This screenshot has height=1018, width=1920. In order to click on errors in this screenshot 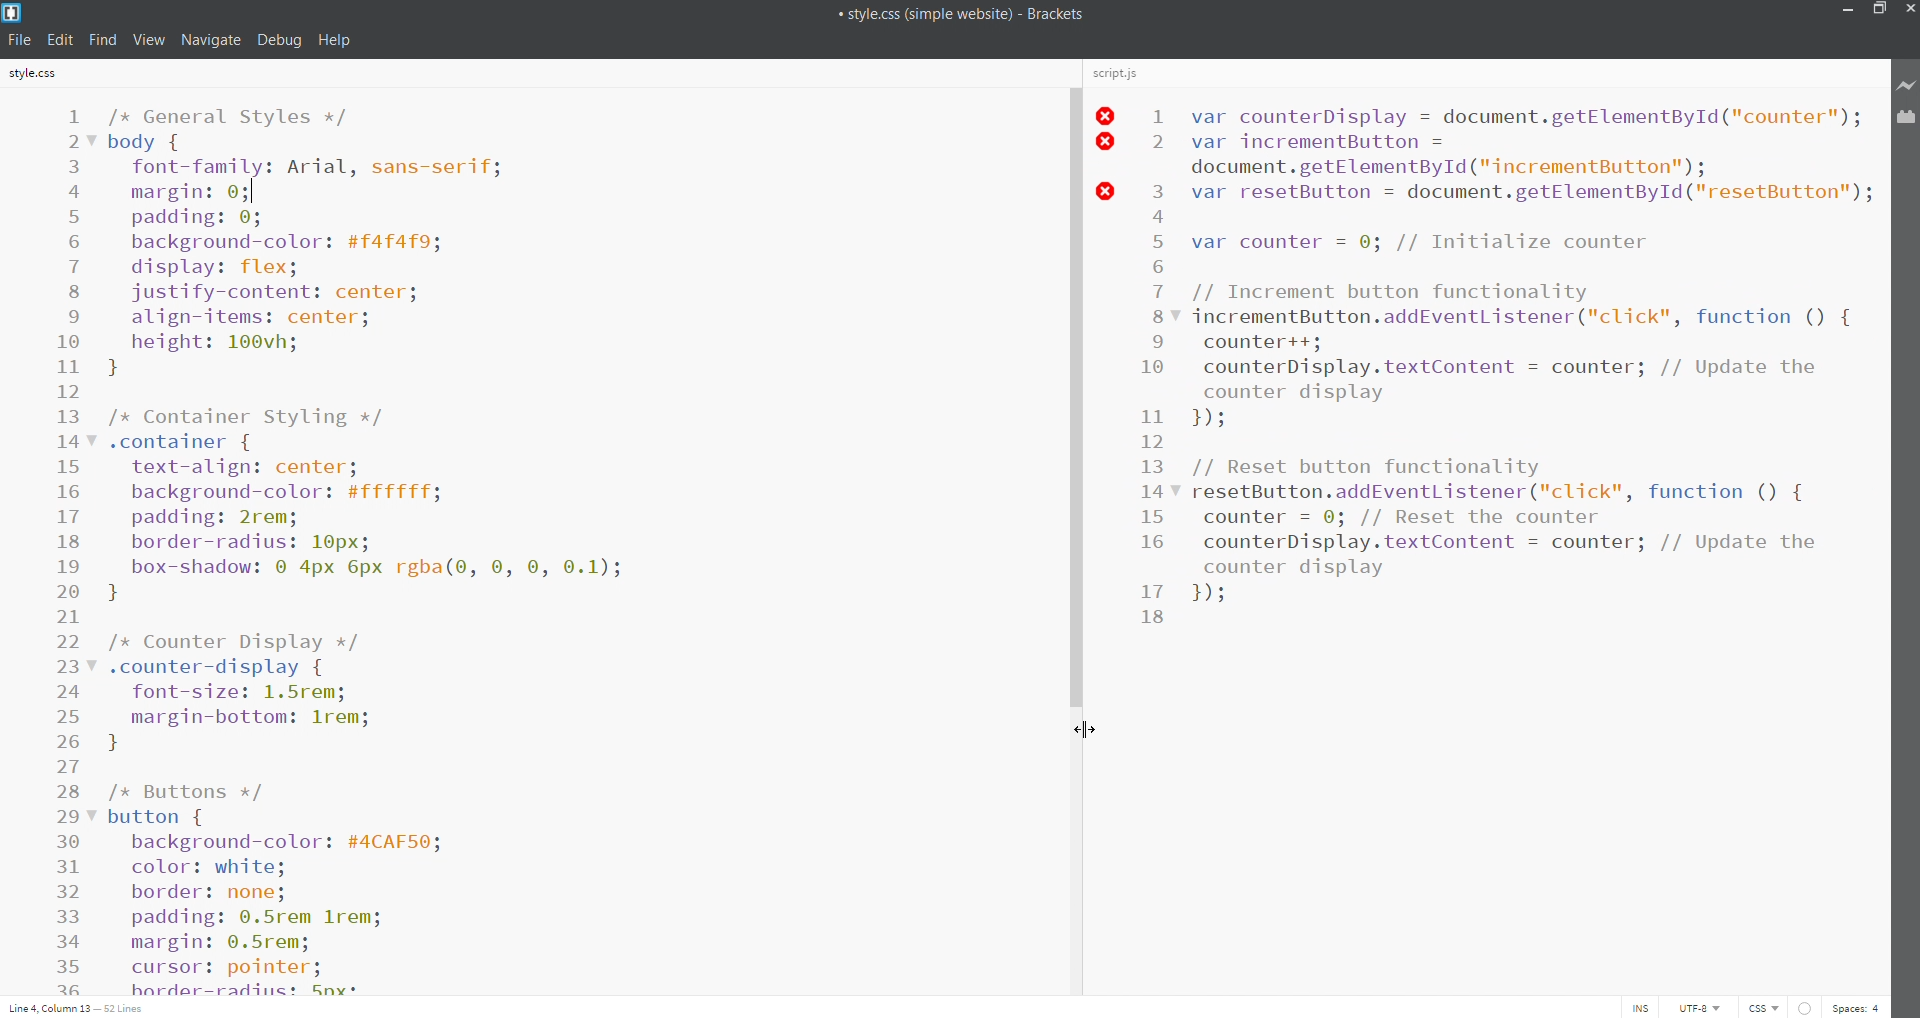, I will do `click(1806, 1006)`.